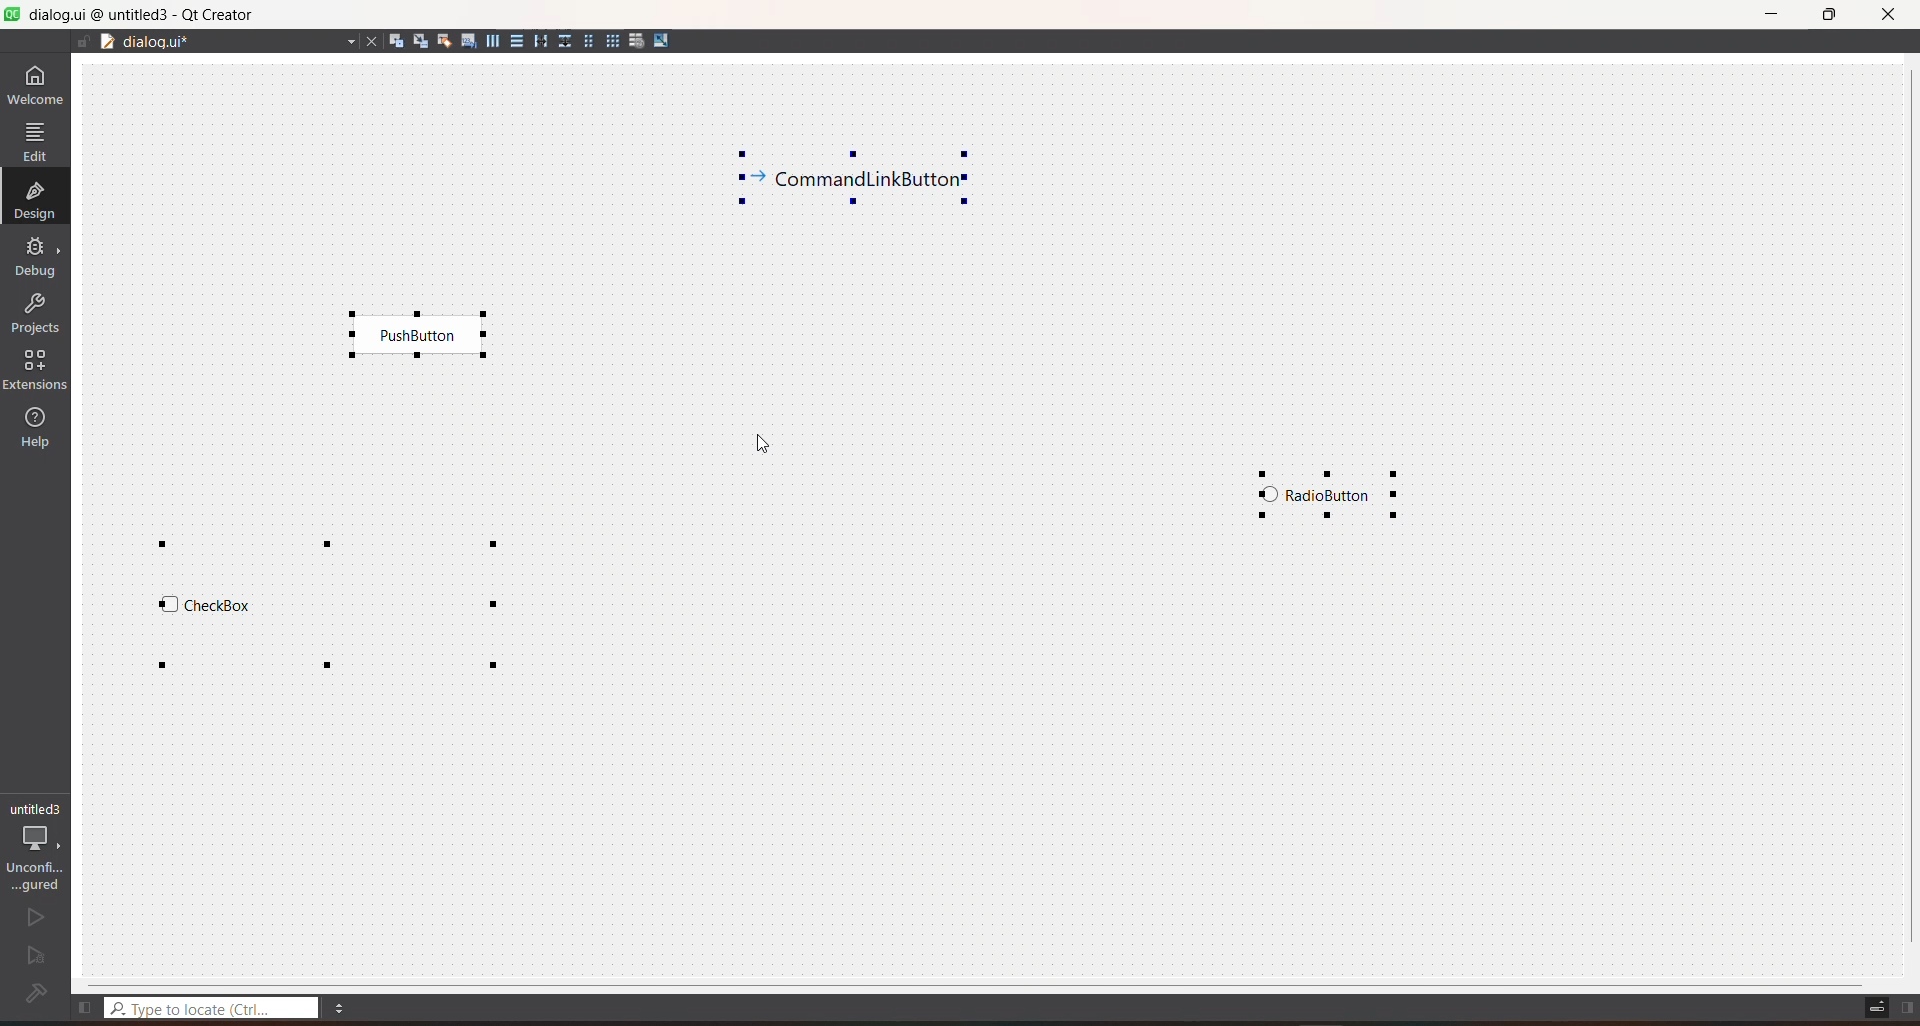  Describe the element at coordinates (142, 15) in the screenshot. I see `title` at that location.